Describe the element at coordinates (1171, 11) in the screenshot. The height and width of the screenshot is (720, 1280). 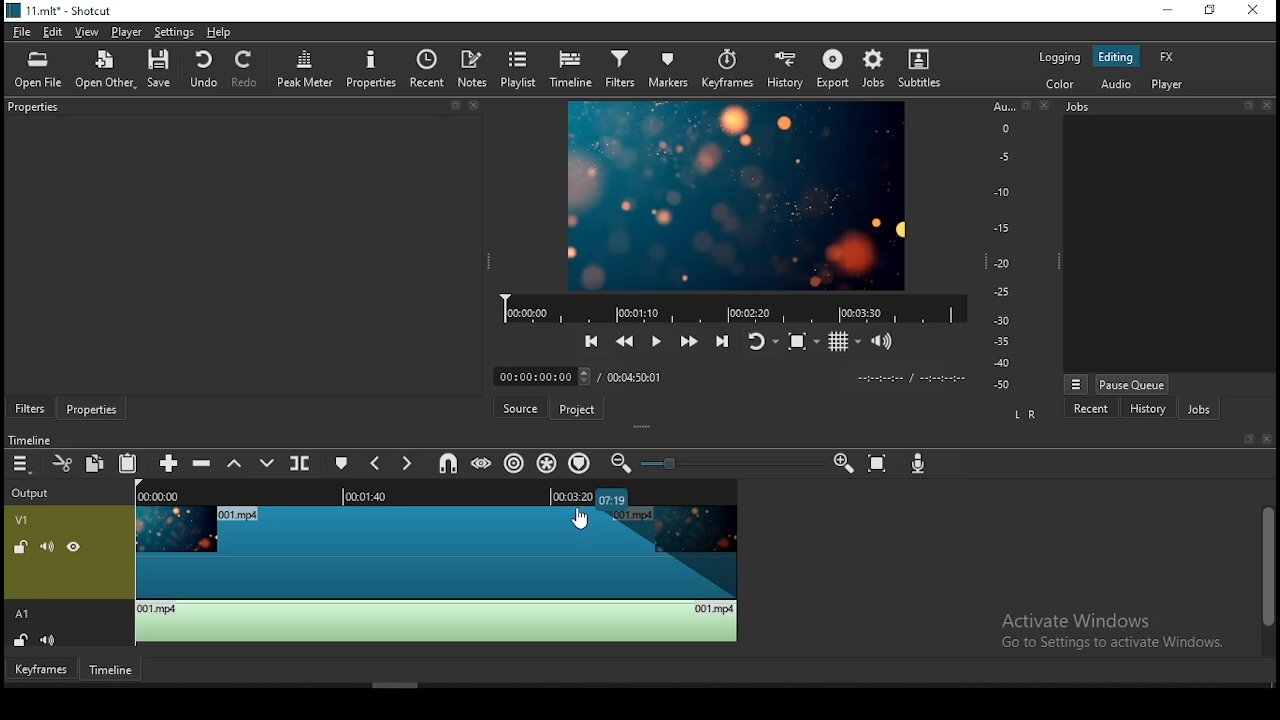
I see `minimize` at that location.